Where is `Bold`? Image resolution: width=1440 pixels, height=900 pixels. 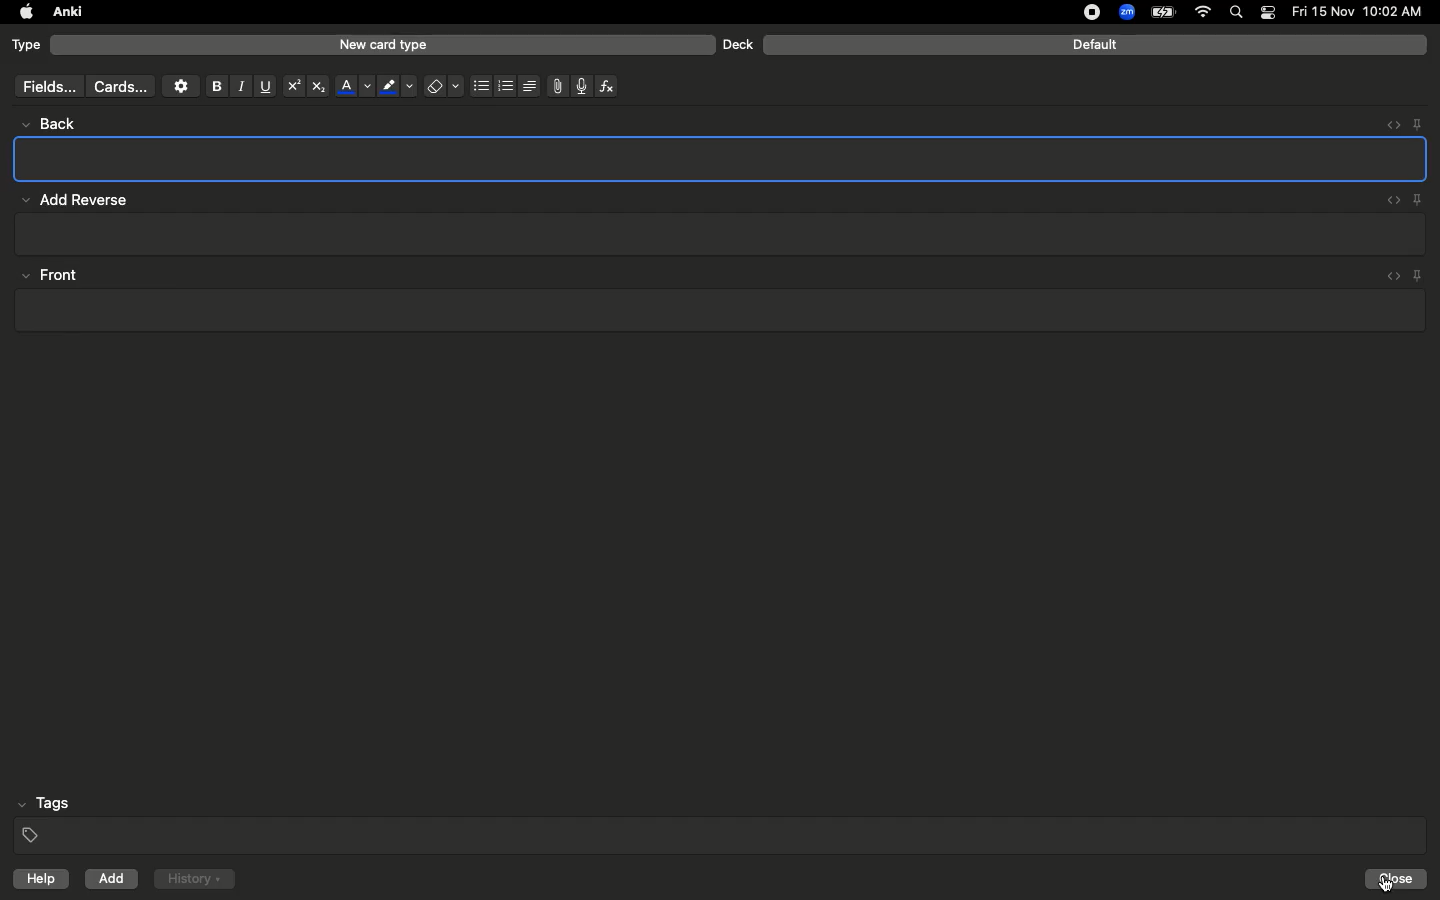 Bold is located at coordinates (215, 85).